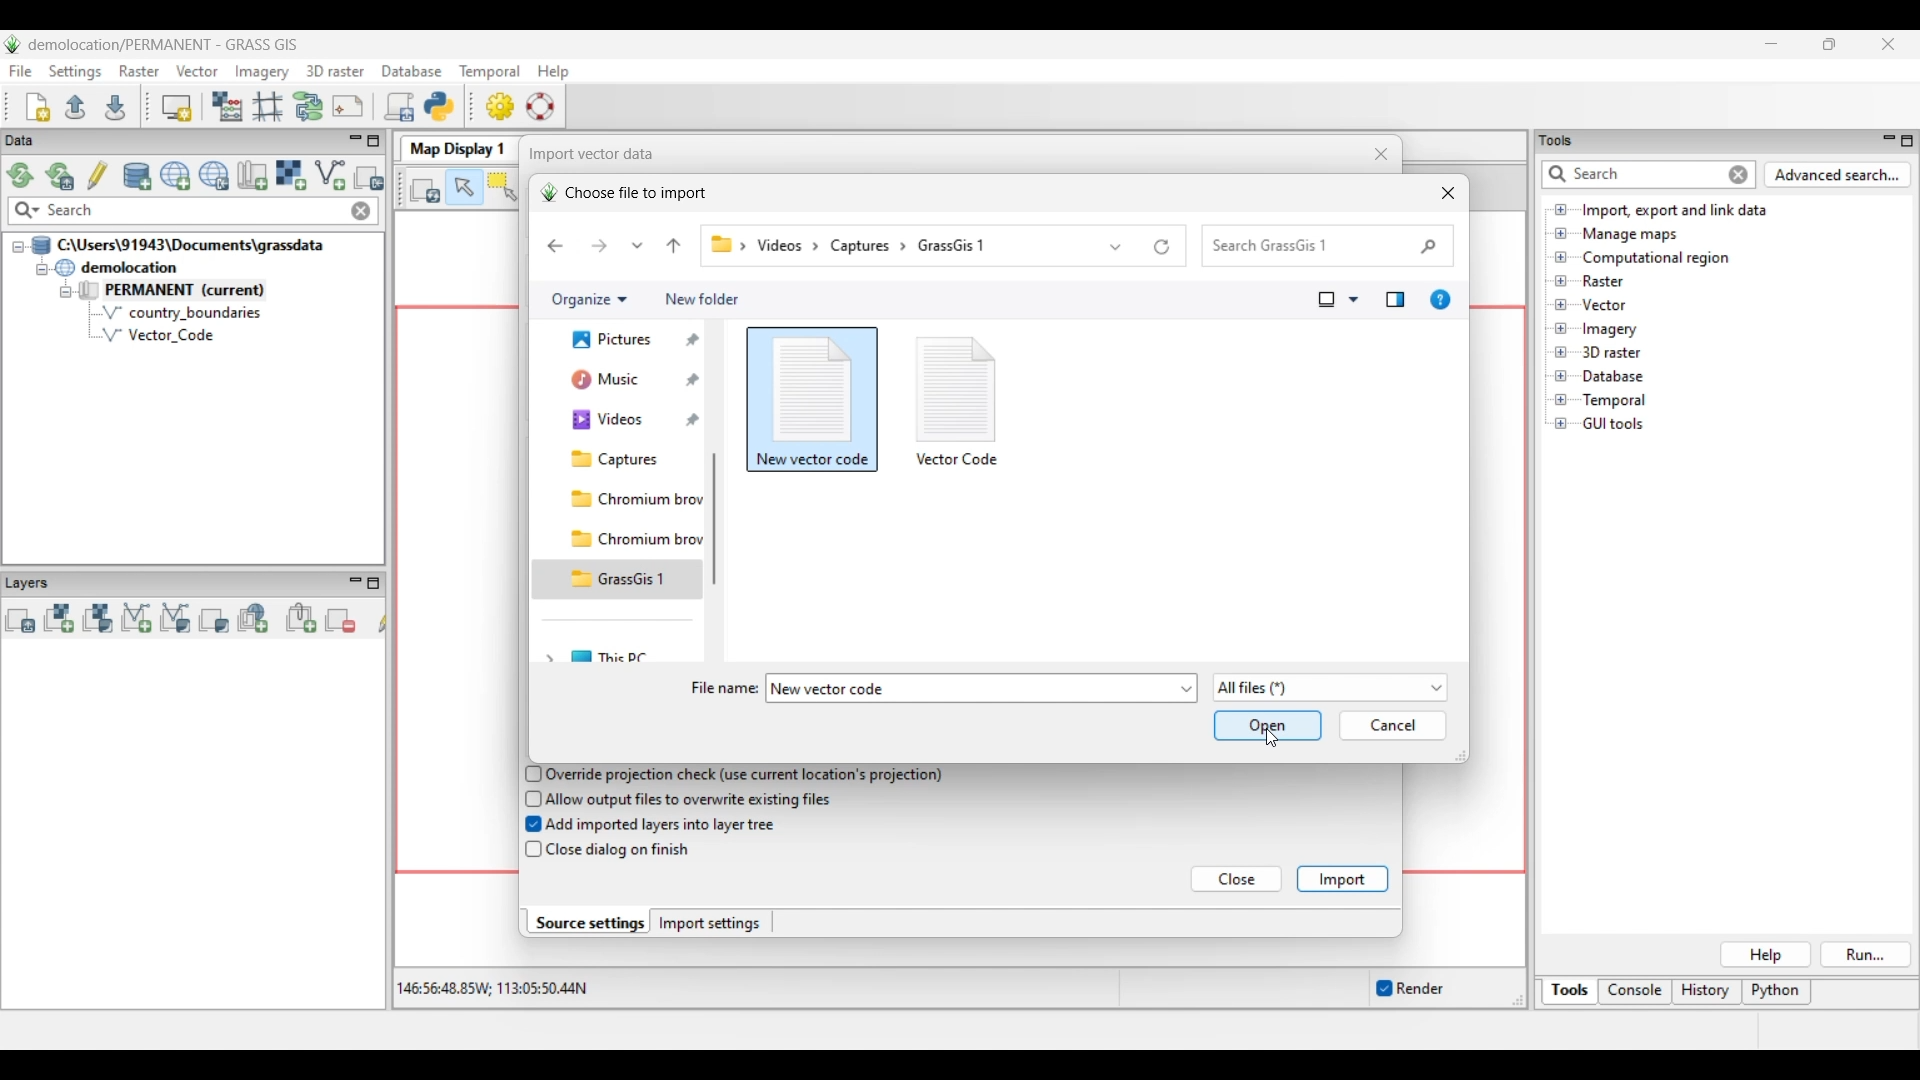 This screenshot has height=1080, width=1920. Describe the element at coordinates (862, 245) in the screenshot. I see `capture` at that location.